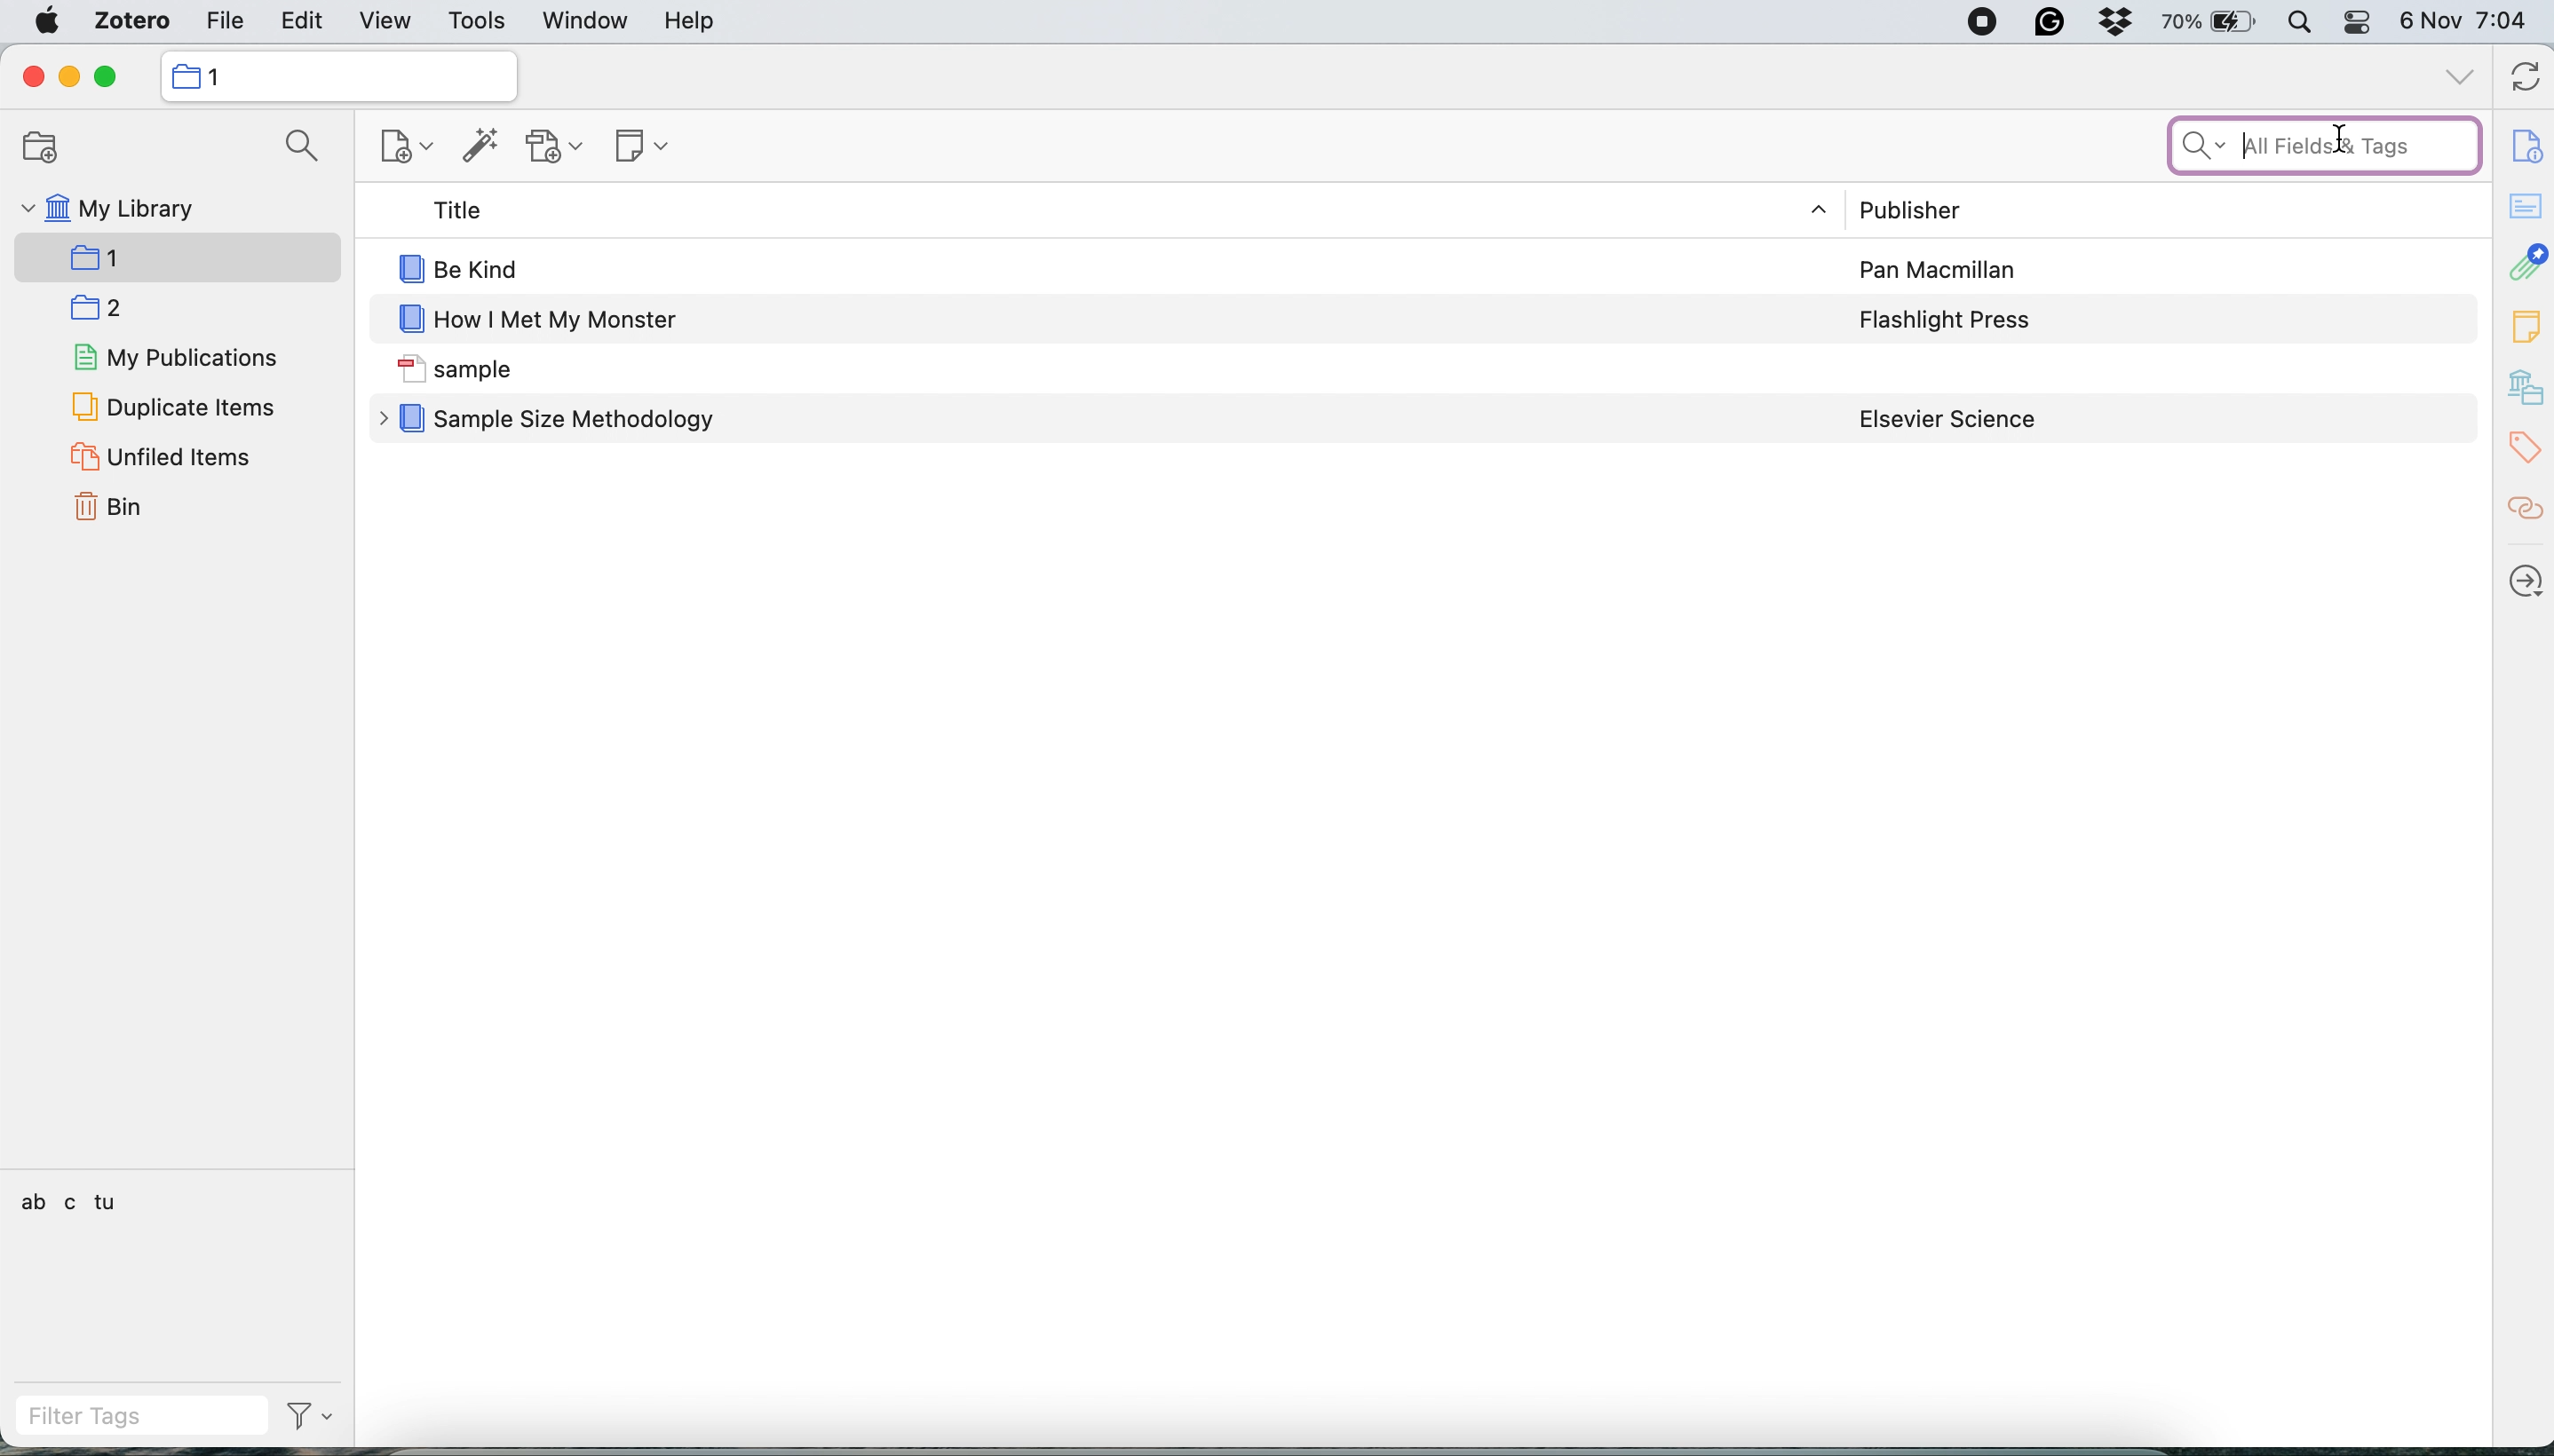 Image resolution: width=2554 pixels, height=1456 pixels. What do you see at coordinates (562, 322) in the screenshot?
I see `How | Met My Monster` at bounding box center [562, 322].